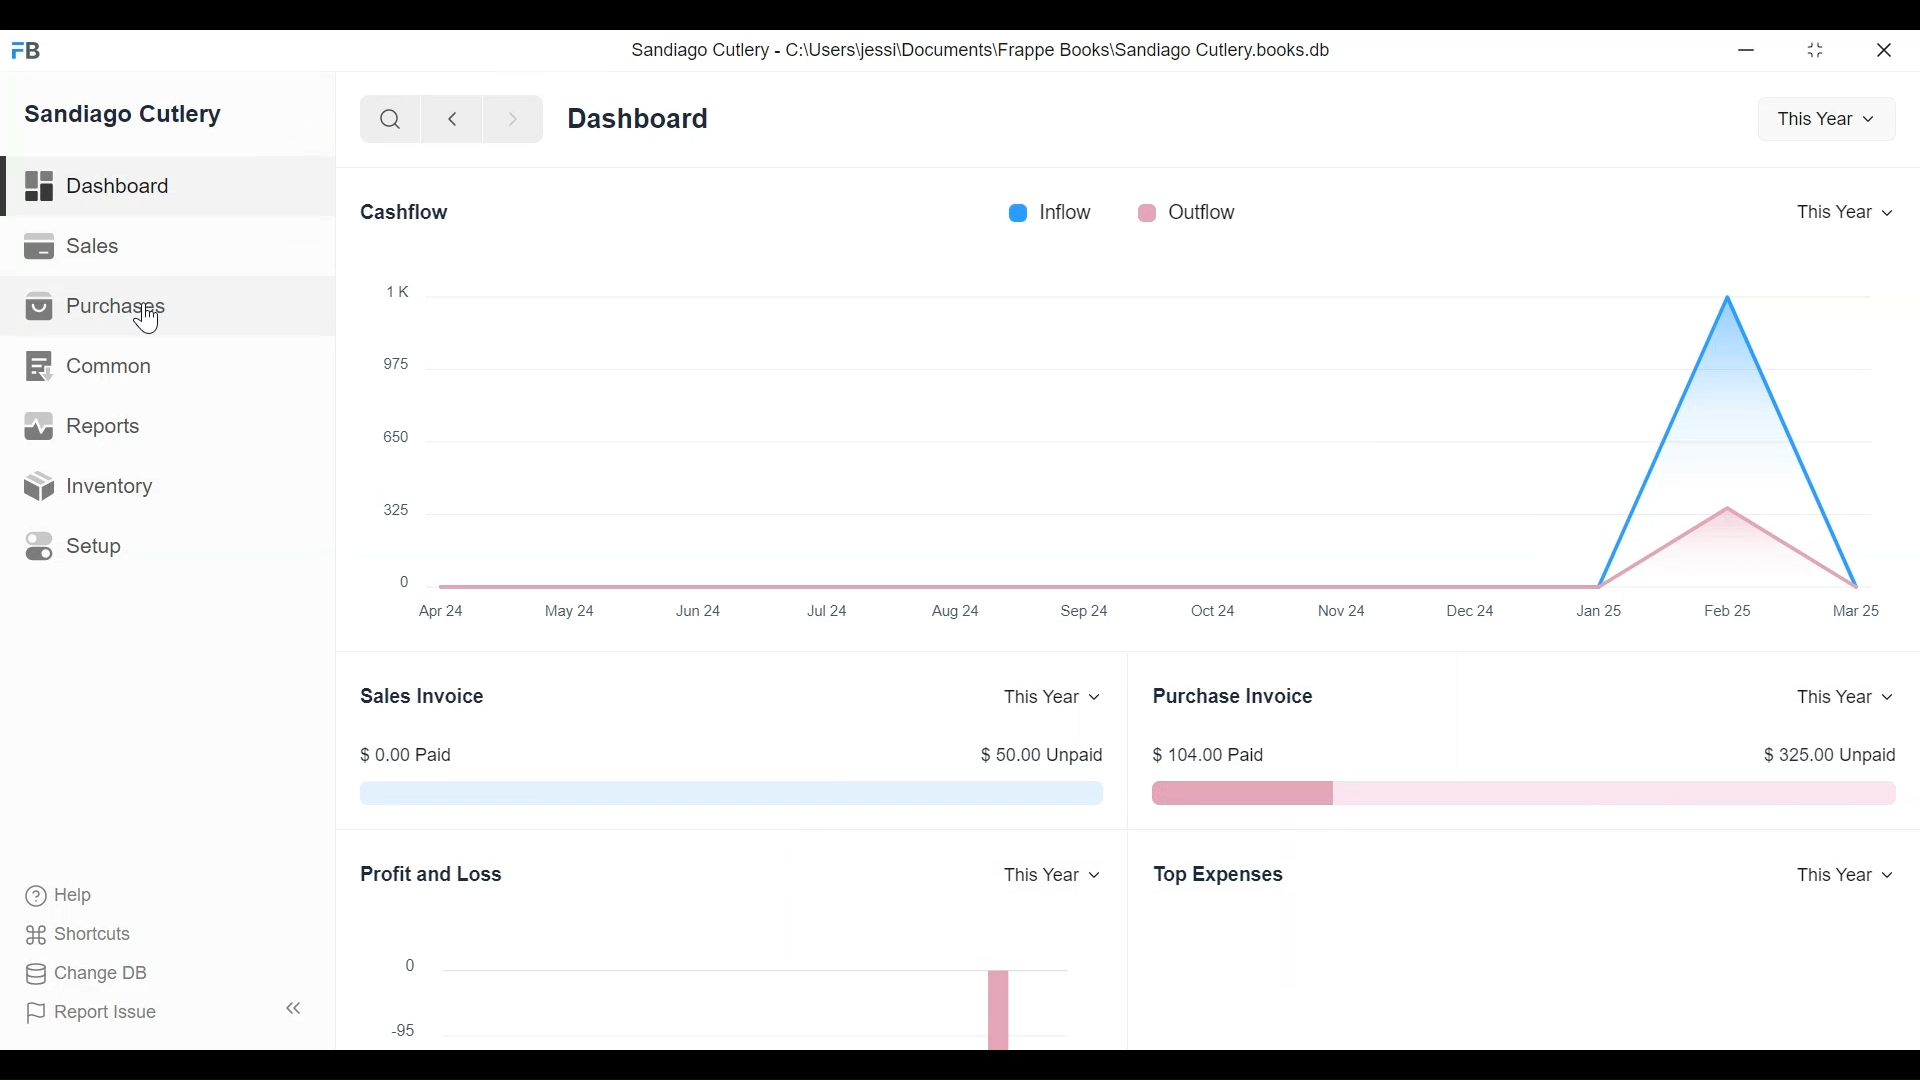 The width and height of the screenshot is (1920, 1080). What do you see at coordinates (1847, 695) in the screenshot?
I see `This Year ` at bounding box center [1847, 695].